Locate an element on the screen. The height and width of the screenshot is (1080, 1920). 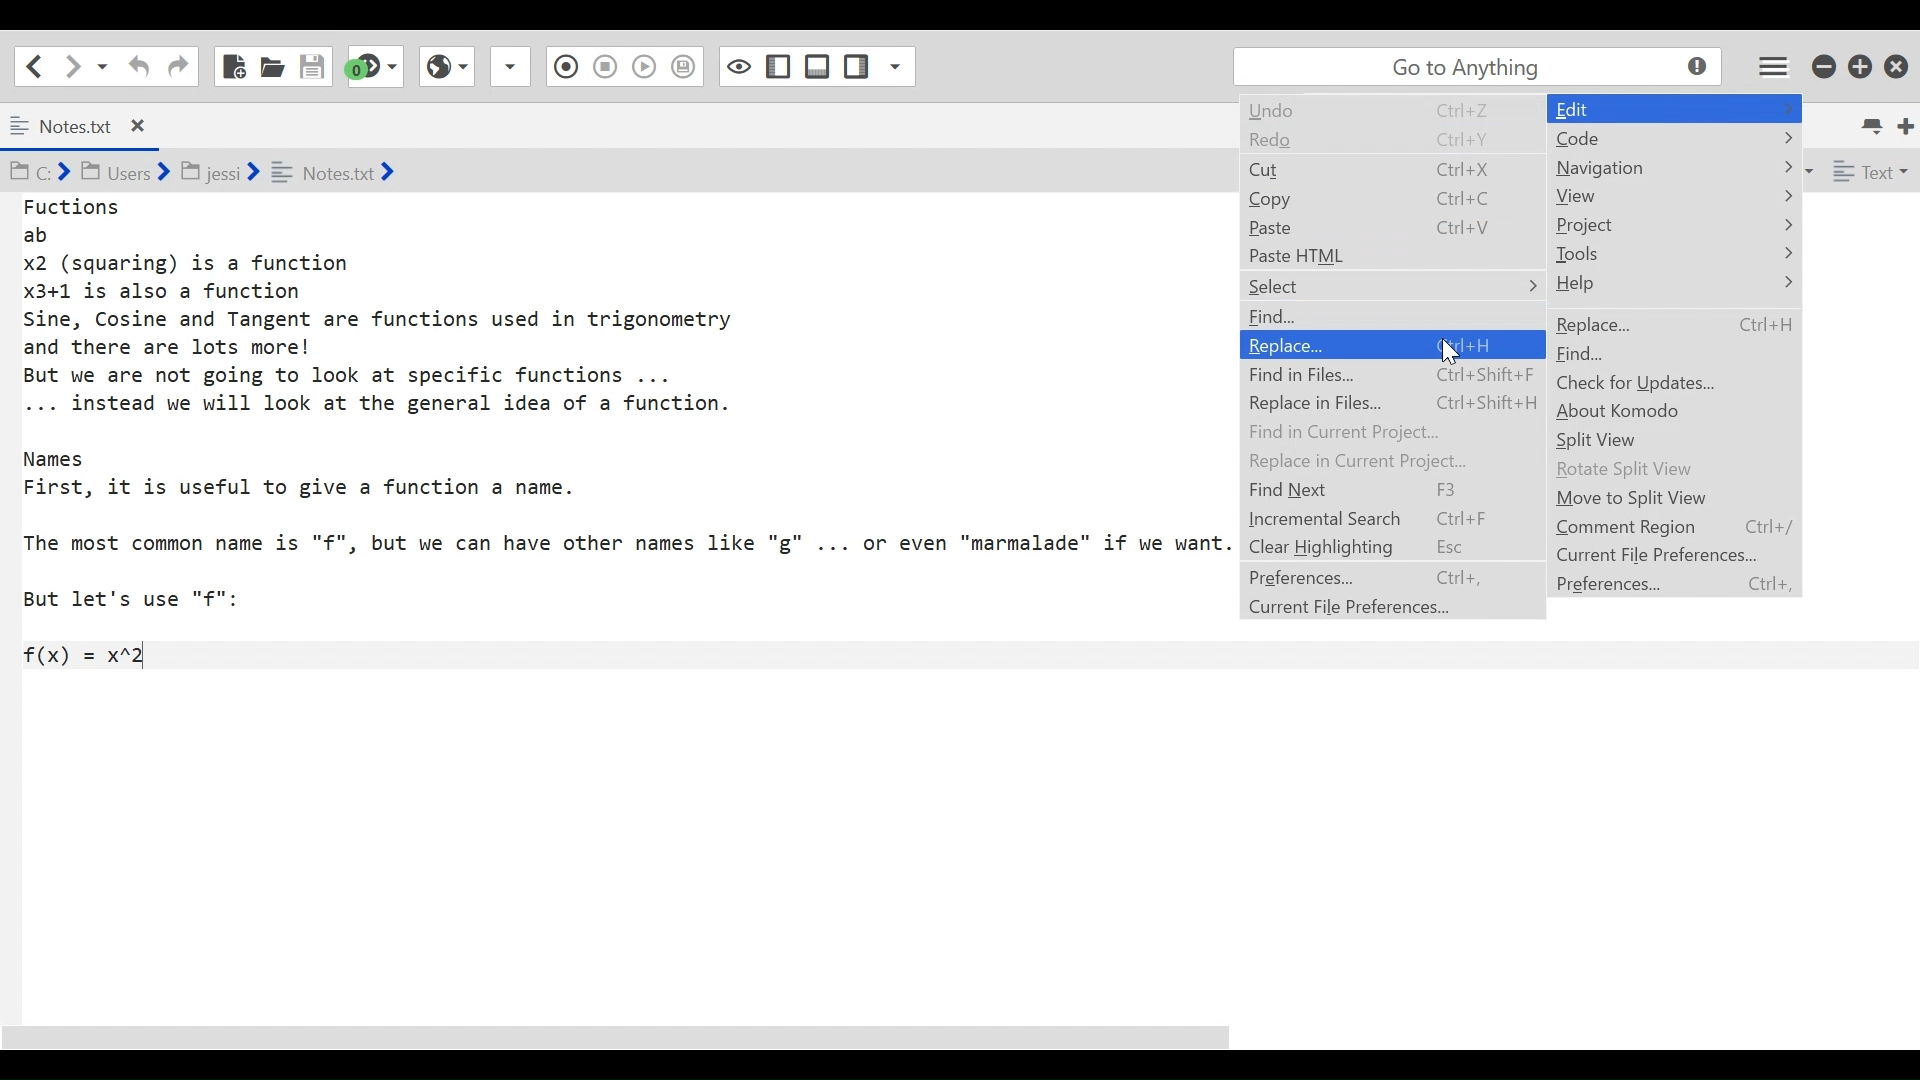
Comment Region Ctrl+/ is located at coordinates (1684, 526).